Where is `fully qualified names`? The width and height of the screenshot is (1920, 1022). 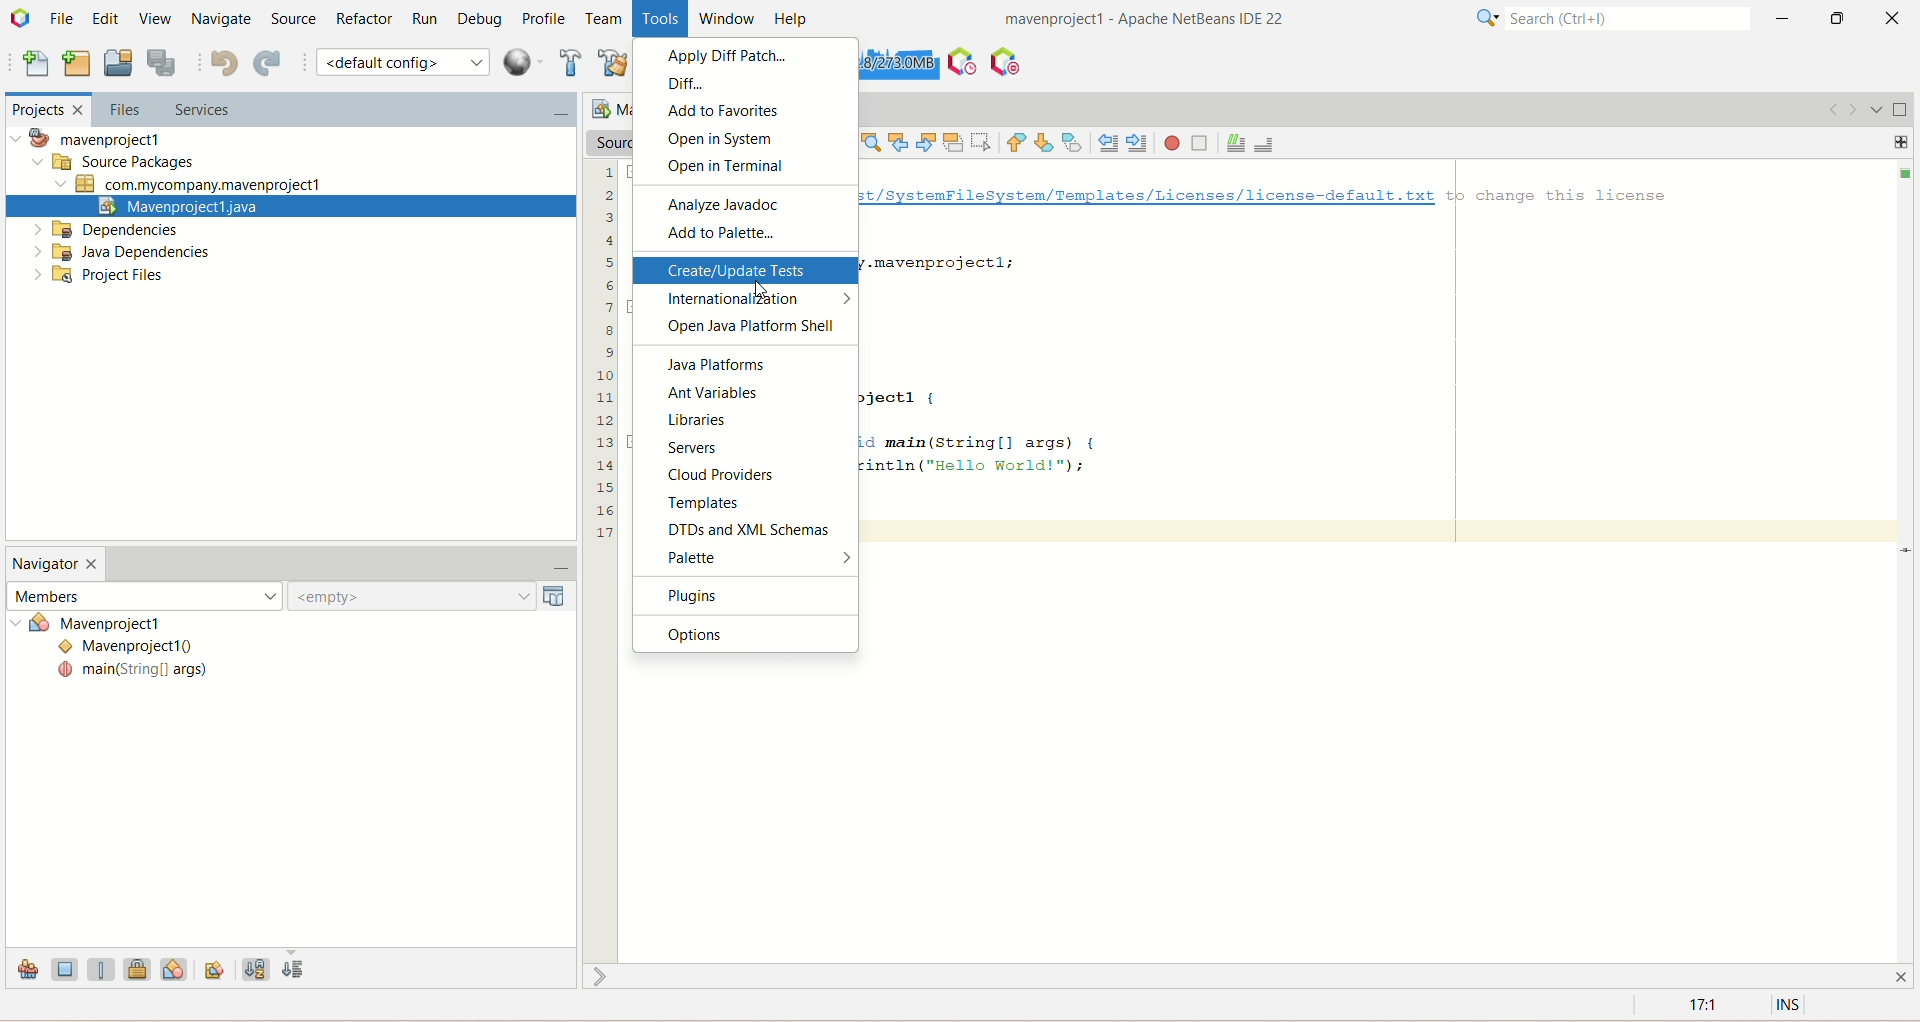 fully qualified names is located at coordinates (217, 968).